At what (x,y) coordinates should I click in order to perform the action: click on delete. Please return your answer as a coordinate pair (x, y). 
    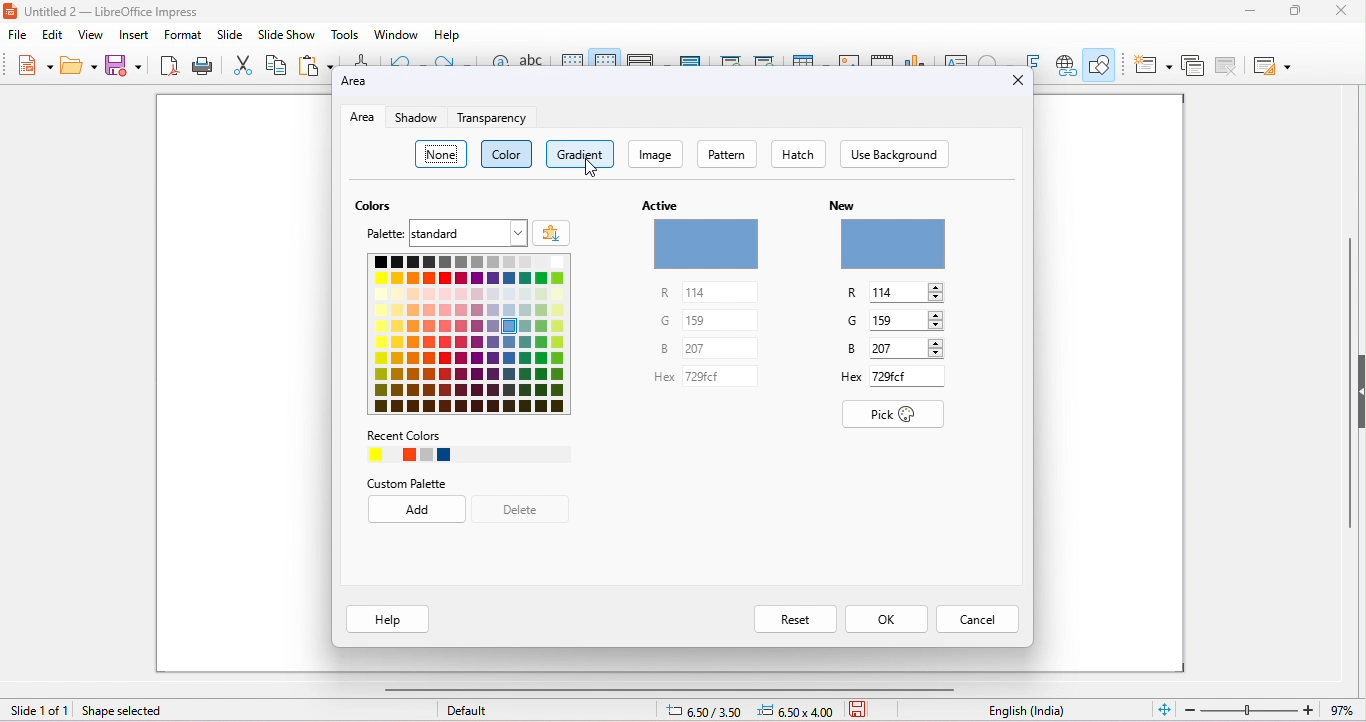
    Looking at the image, I should click on (527, 510).